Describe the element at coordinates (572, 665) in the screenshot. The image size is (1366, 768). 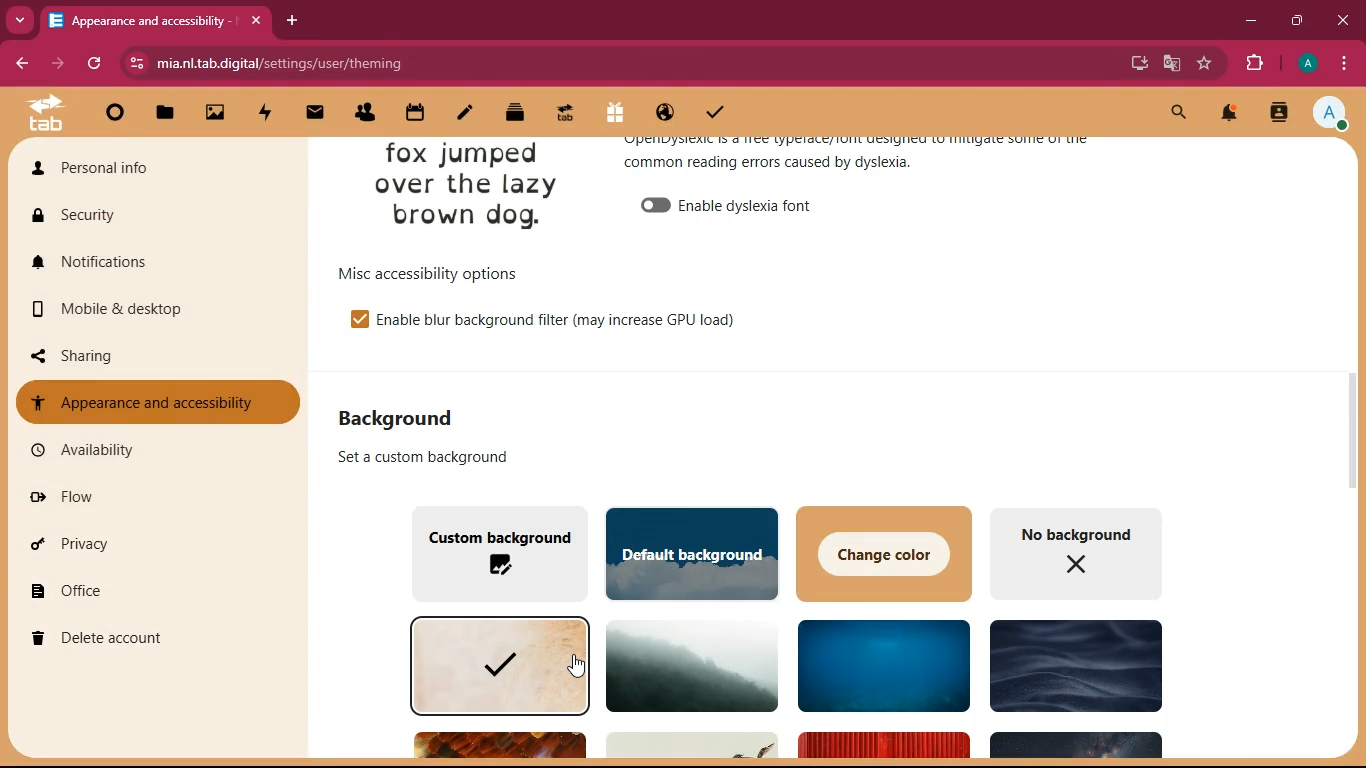
I see `cursor` at that location.